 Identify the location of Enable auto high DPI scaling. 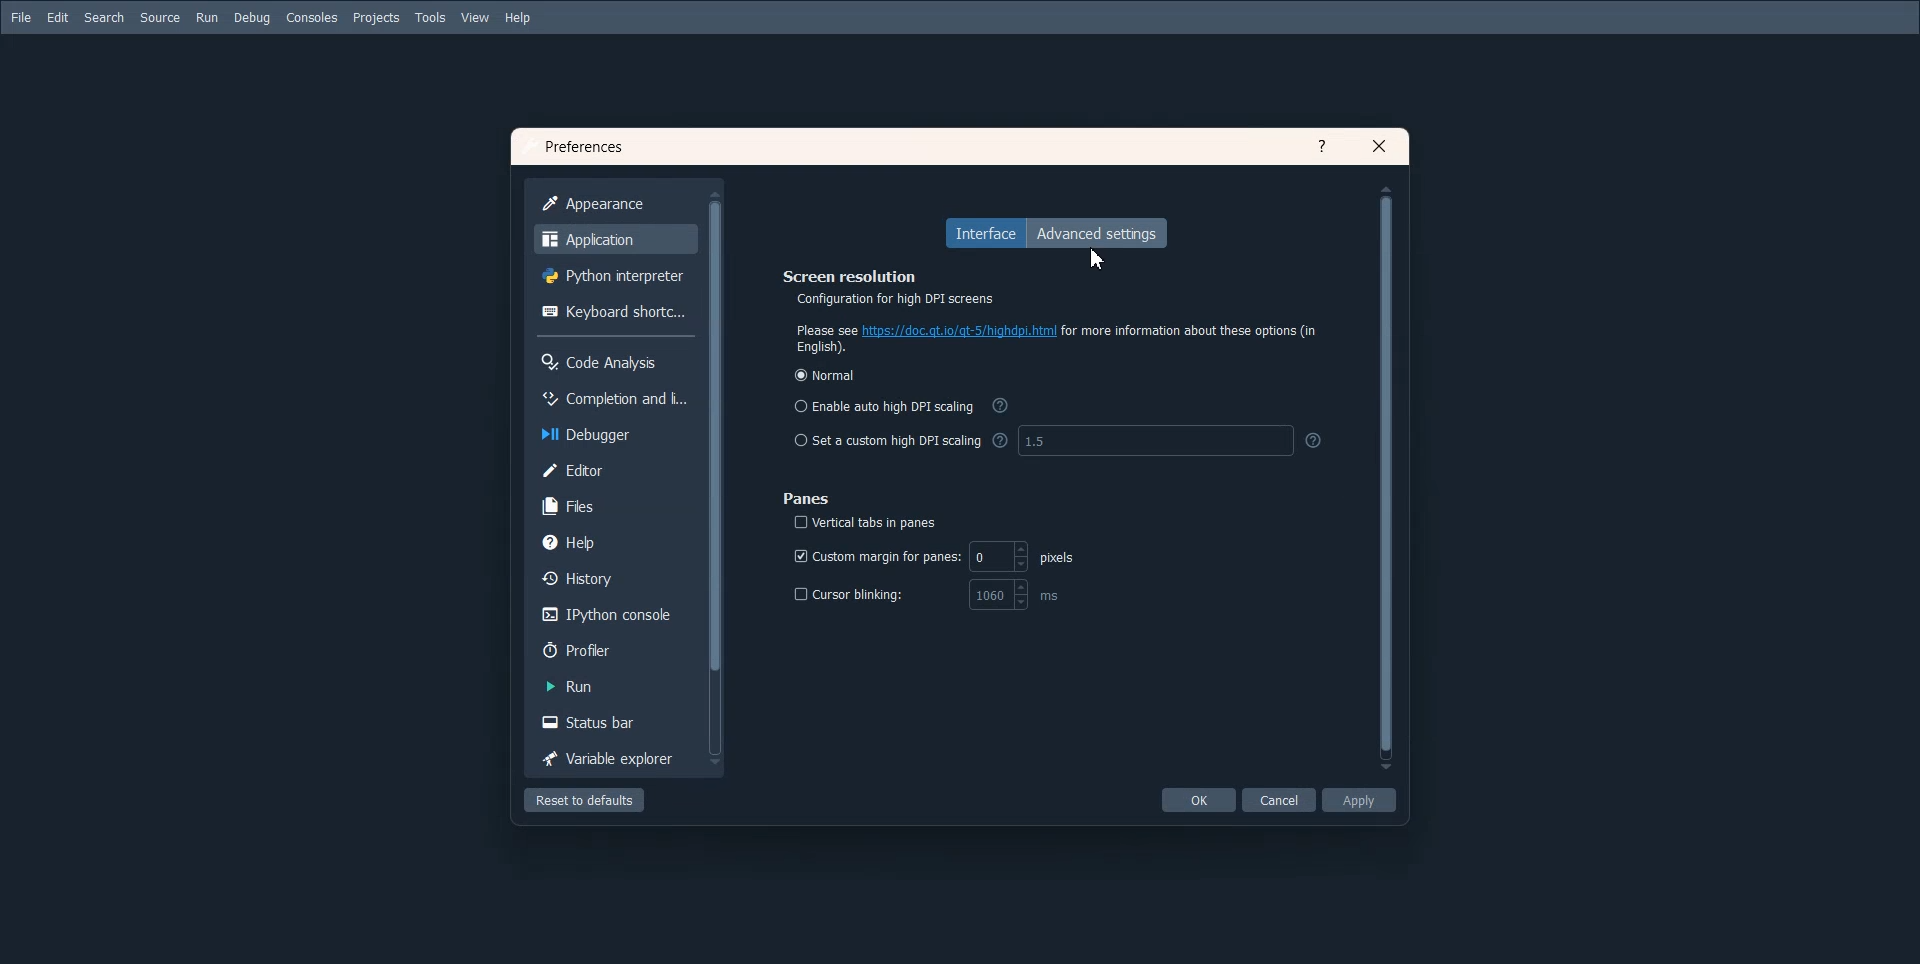
(883, 405).